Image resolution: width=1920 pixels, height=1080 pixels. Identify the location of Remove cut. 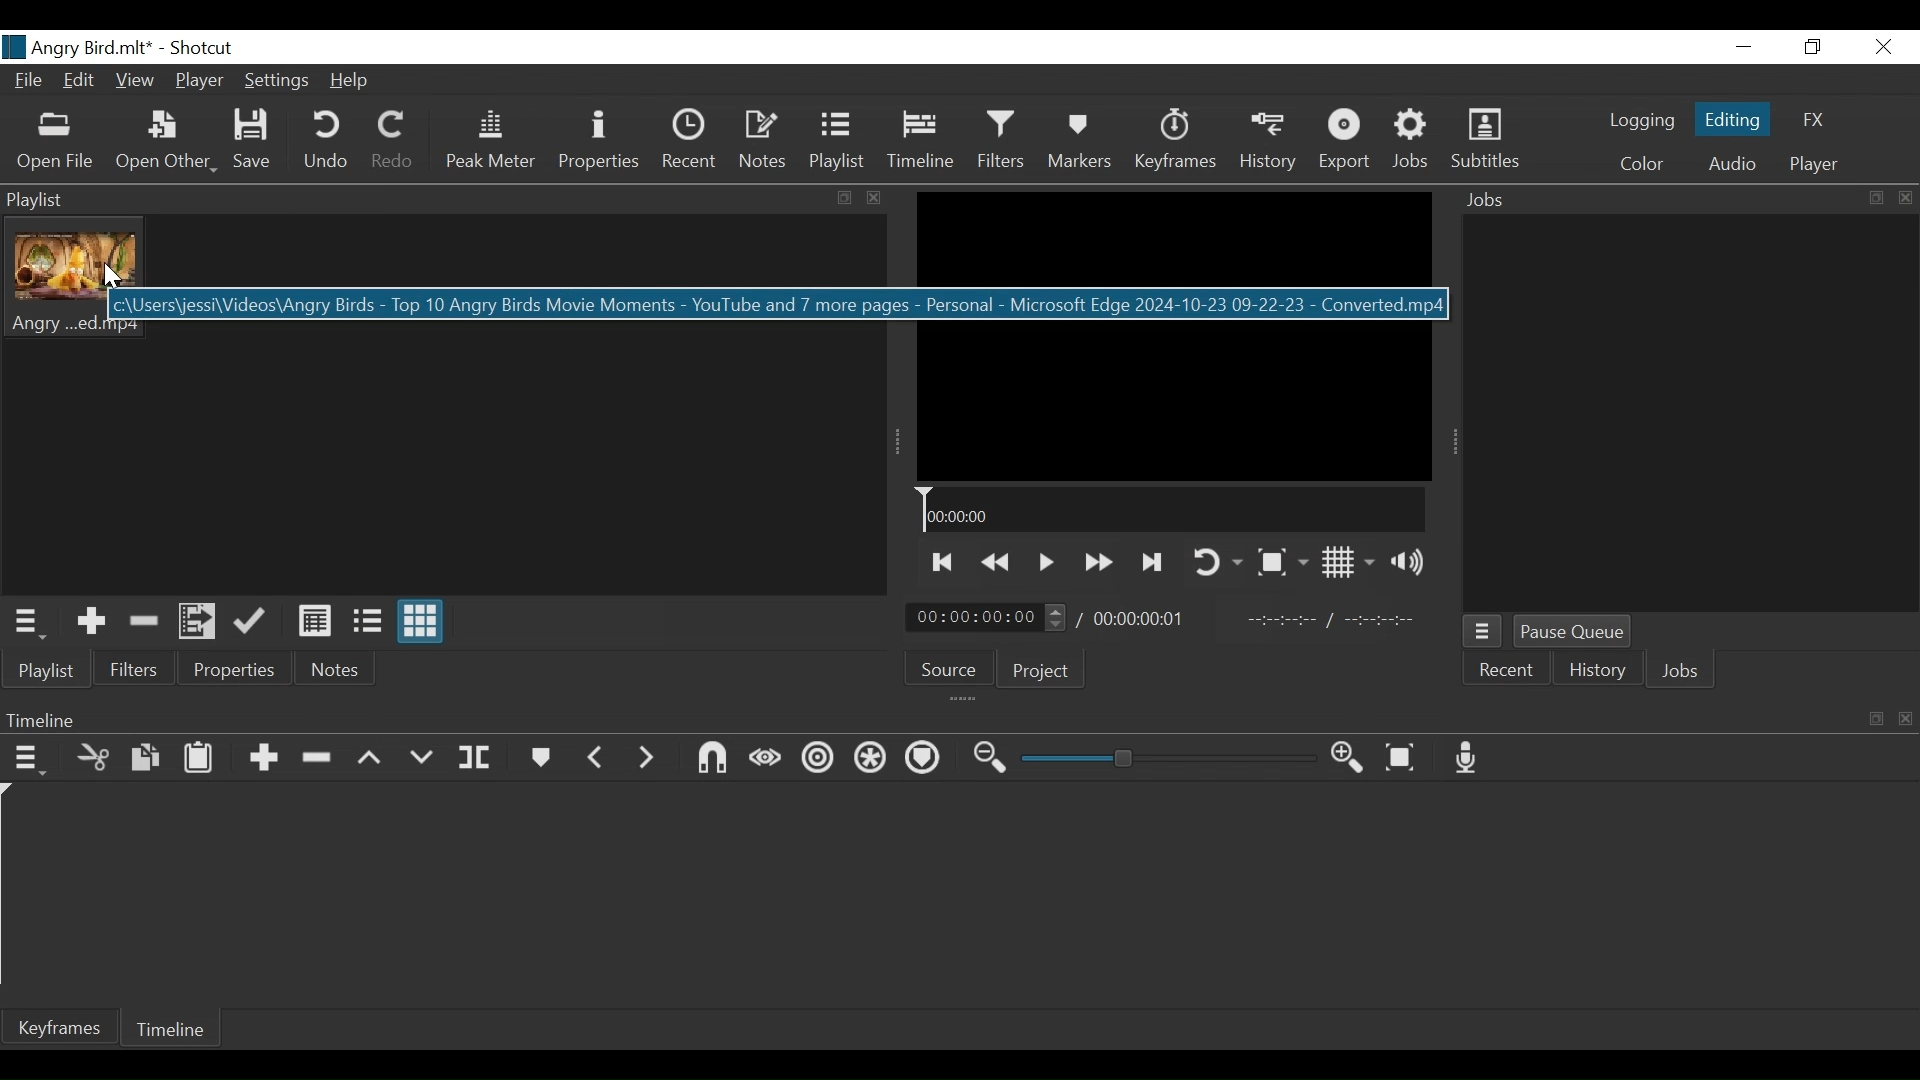
(139, 621).